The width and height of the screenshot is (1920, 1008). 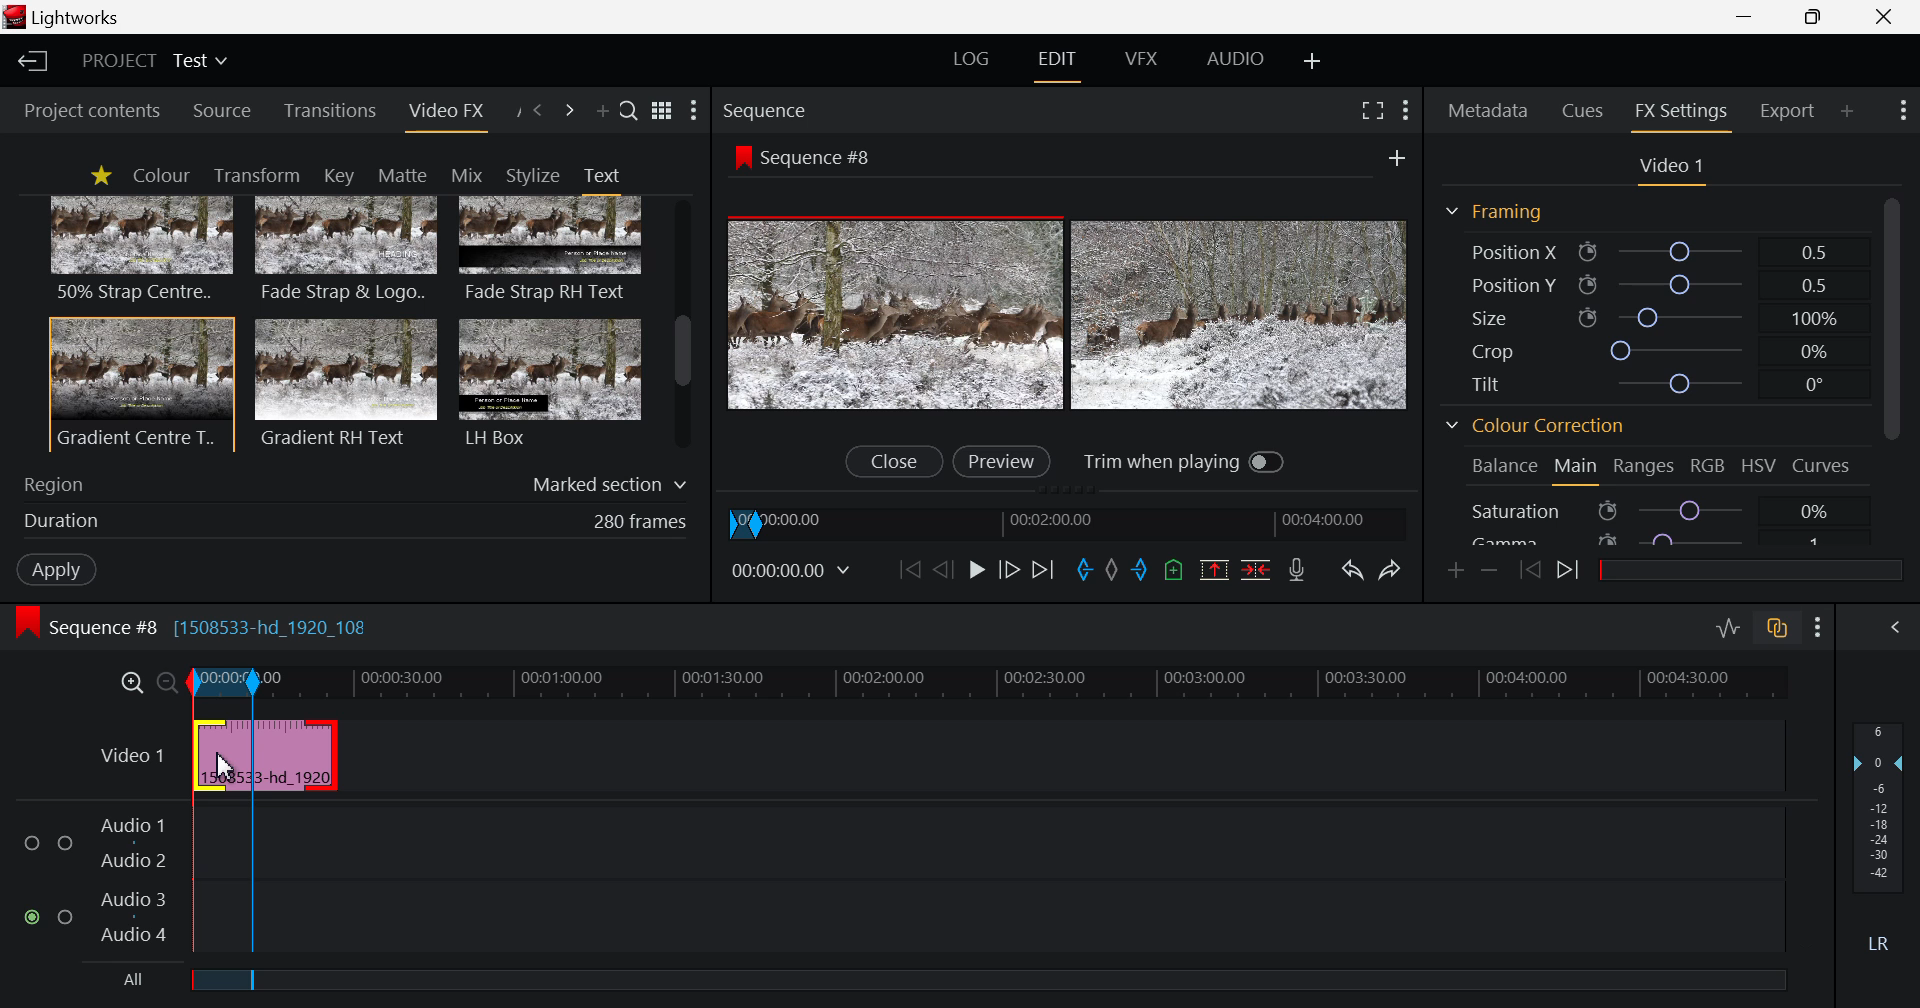 I want to click on Ranges, so click(x=1642, y=471).